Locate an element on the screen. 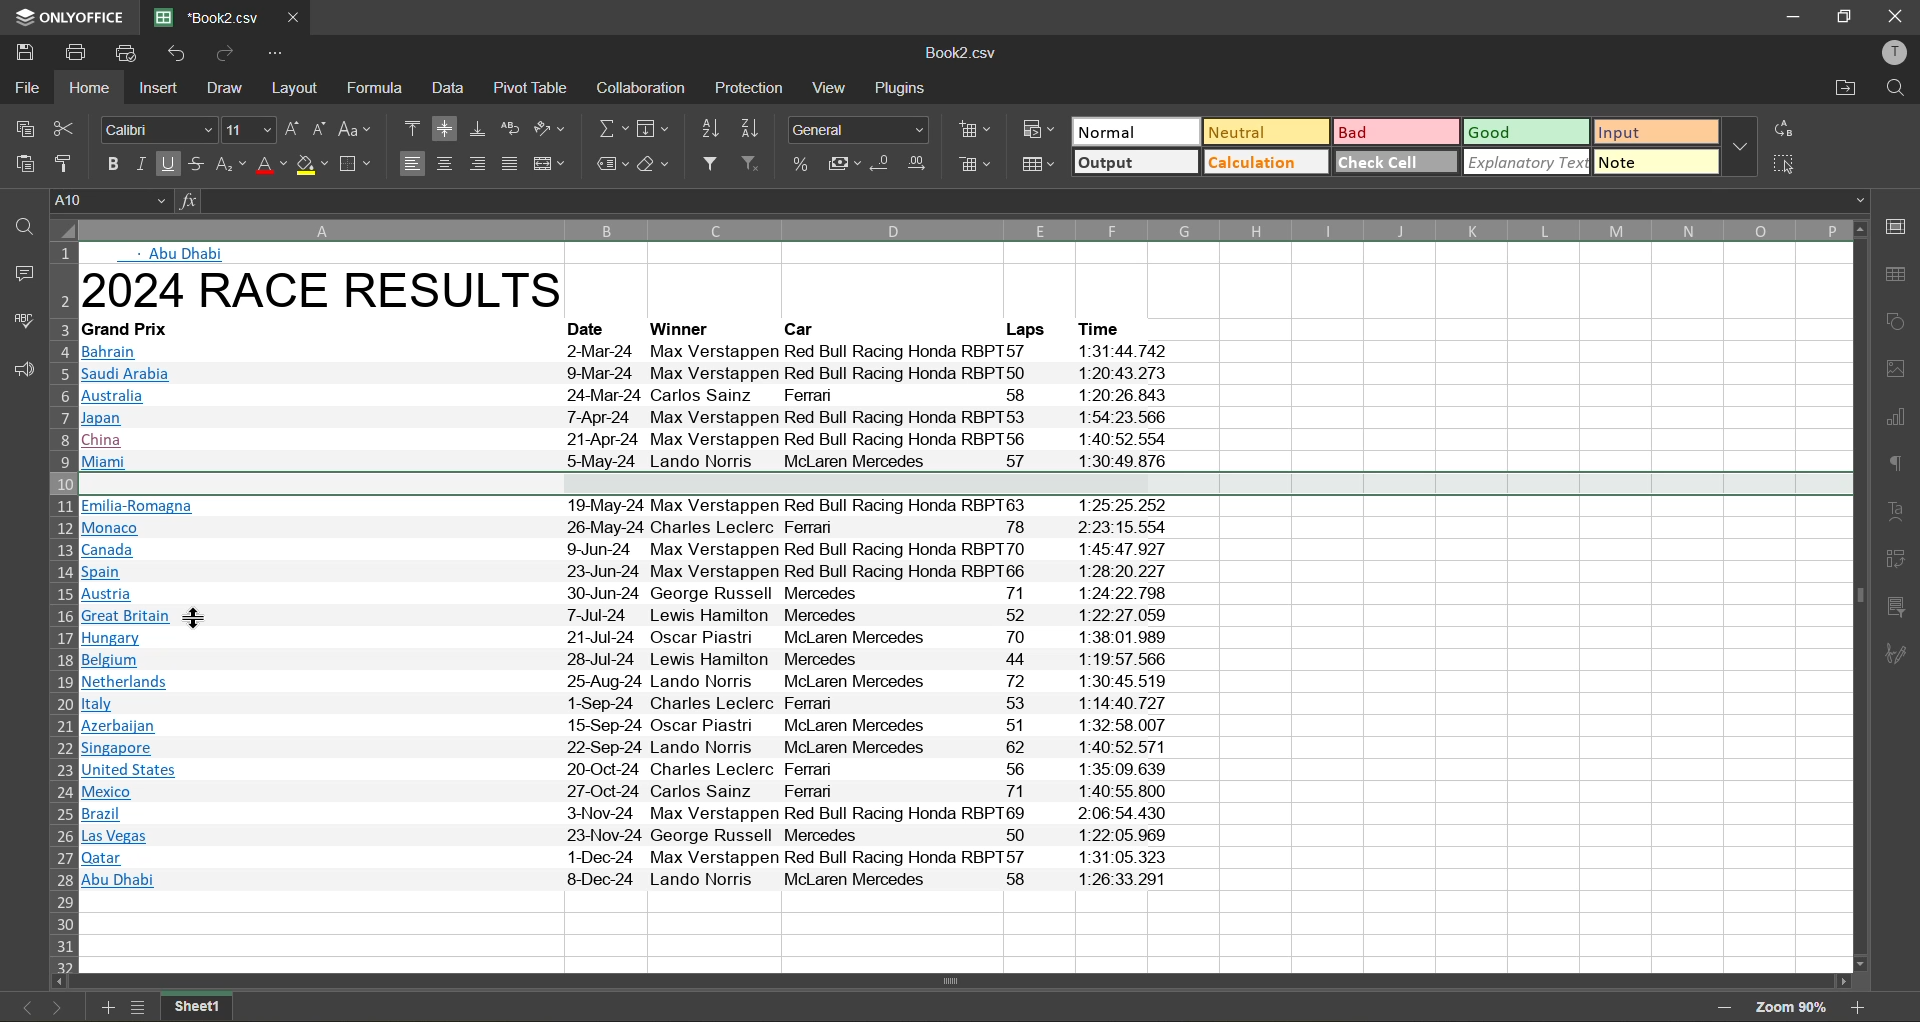 The width and height of the screenshot is (1920, 1022). spellcheck is located at coordinates (19, 323).